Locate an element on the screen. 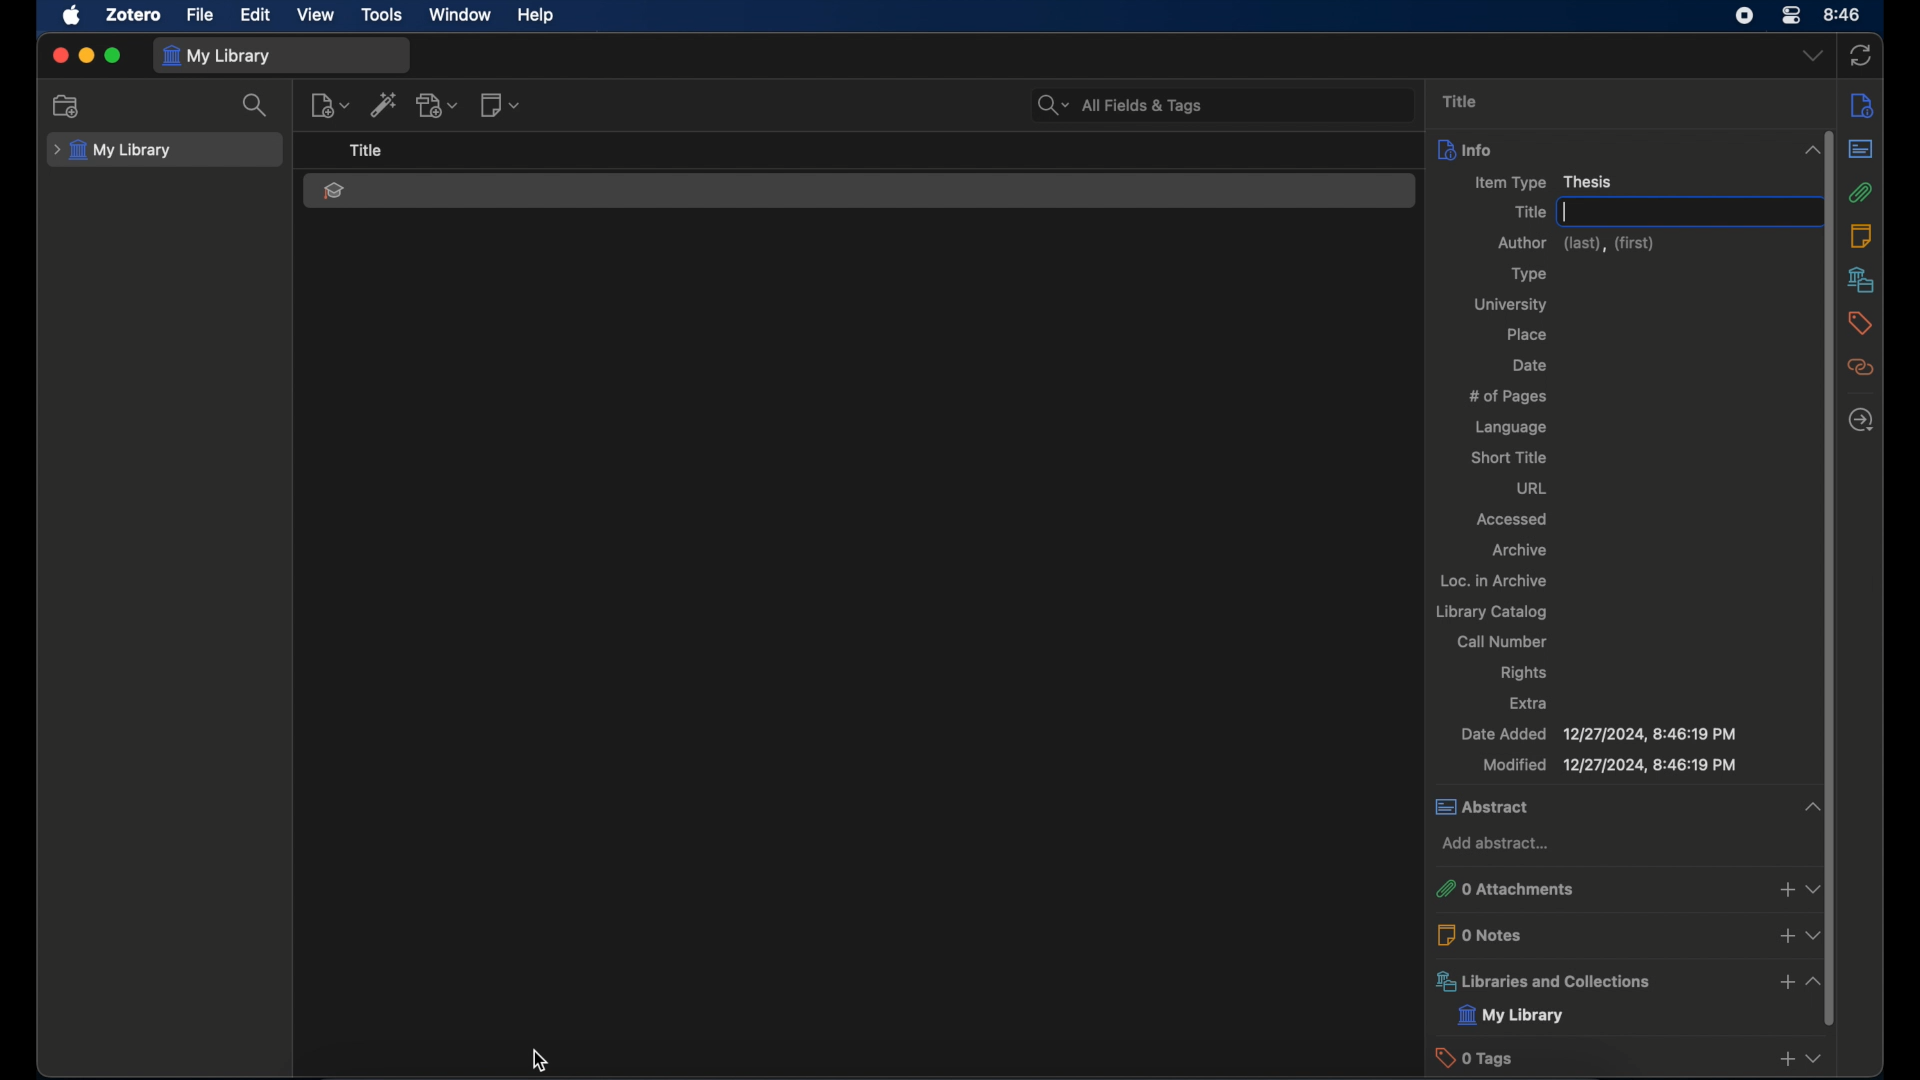 The width and height of the screenshot is (1920, 1080). tags is located at coordinates (1859, 323).